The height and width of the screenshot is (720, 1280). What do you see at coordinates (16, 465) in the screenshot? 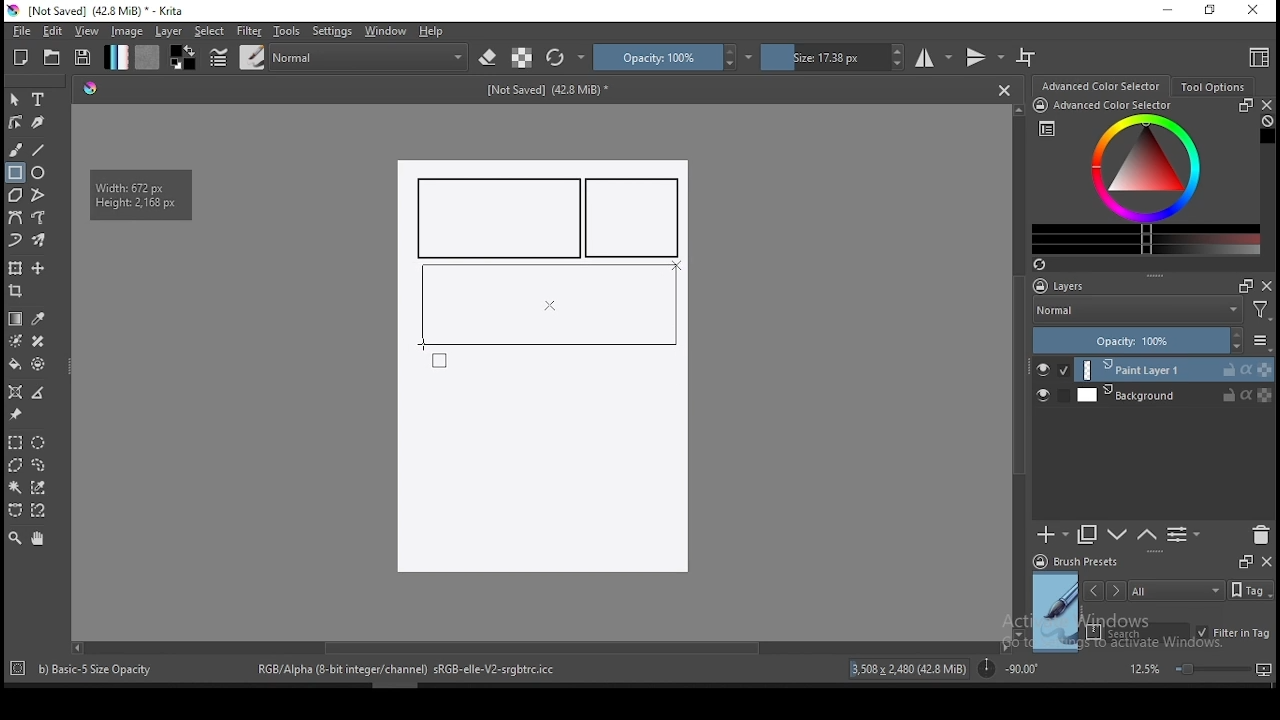
I see `polygon selection tool` at bounding box center [16, 465].